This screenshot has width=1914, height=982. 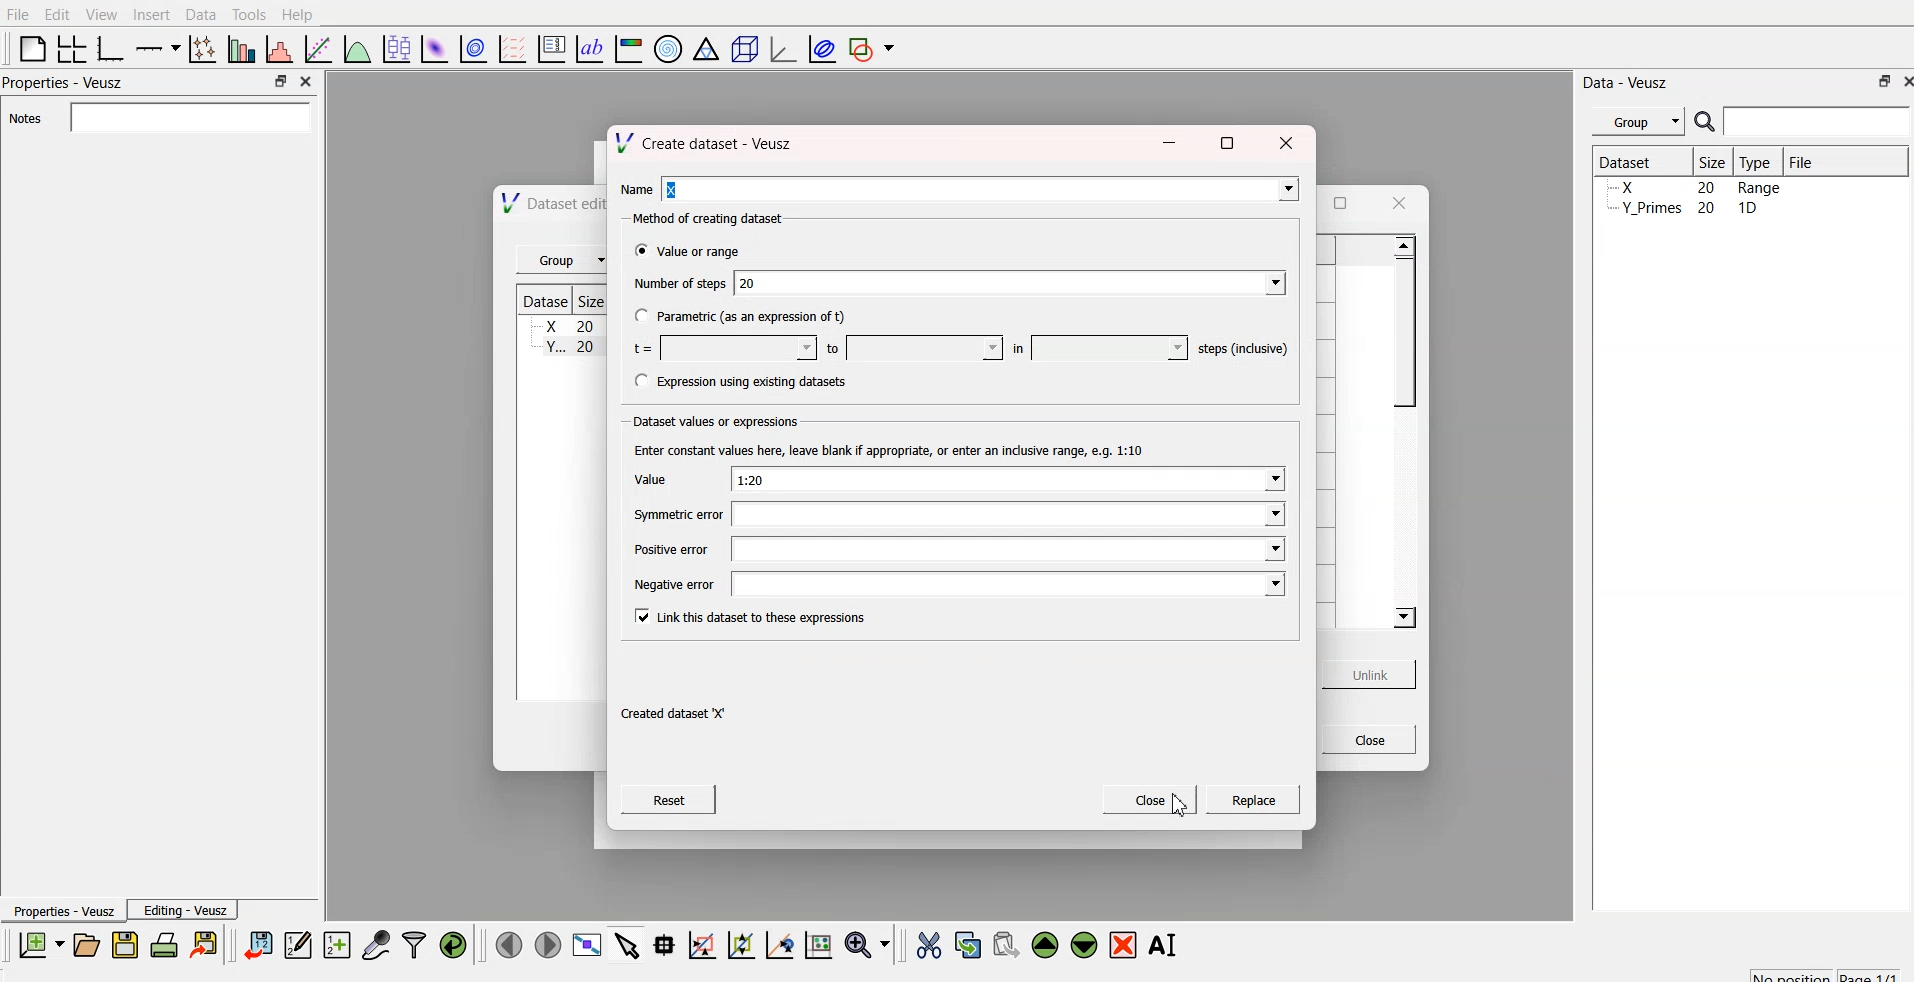 I want to click on Notes, so click(x=23, y=119).